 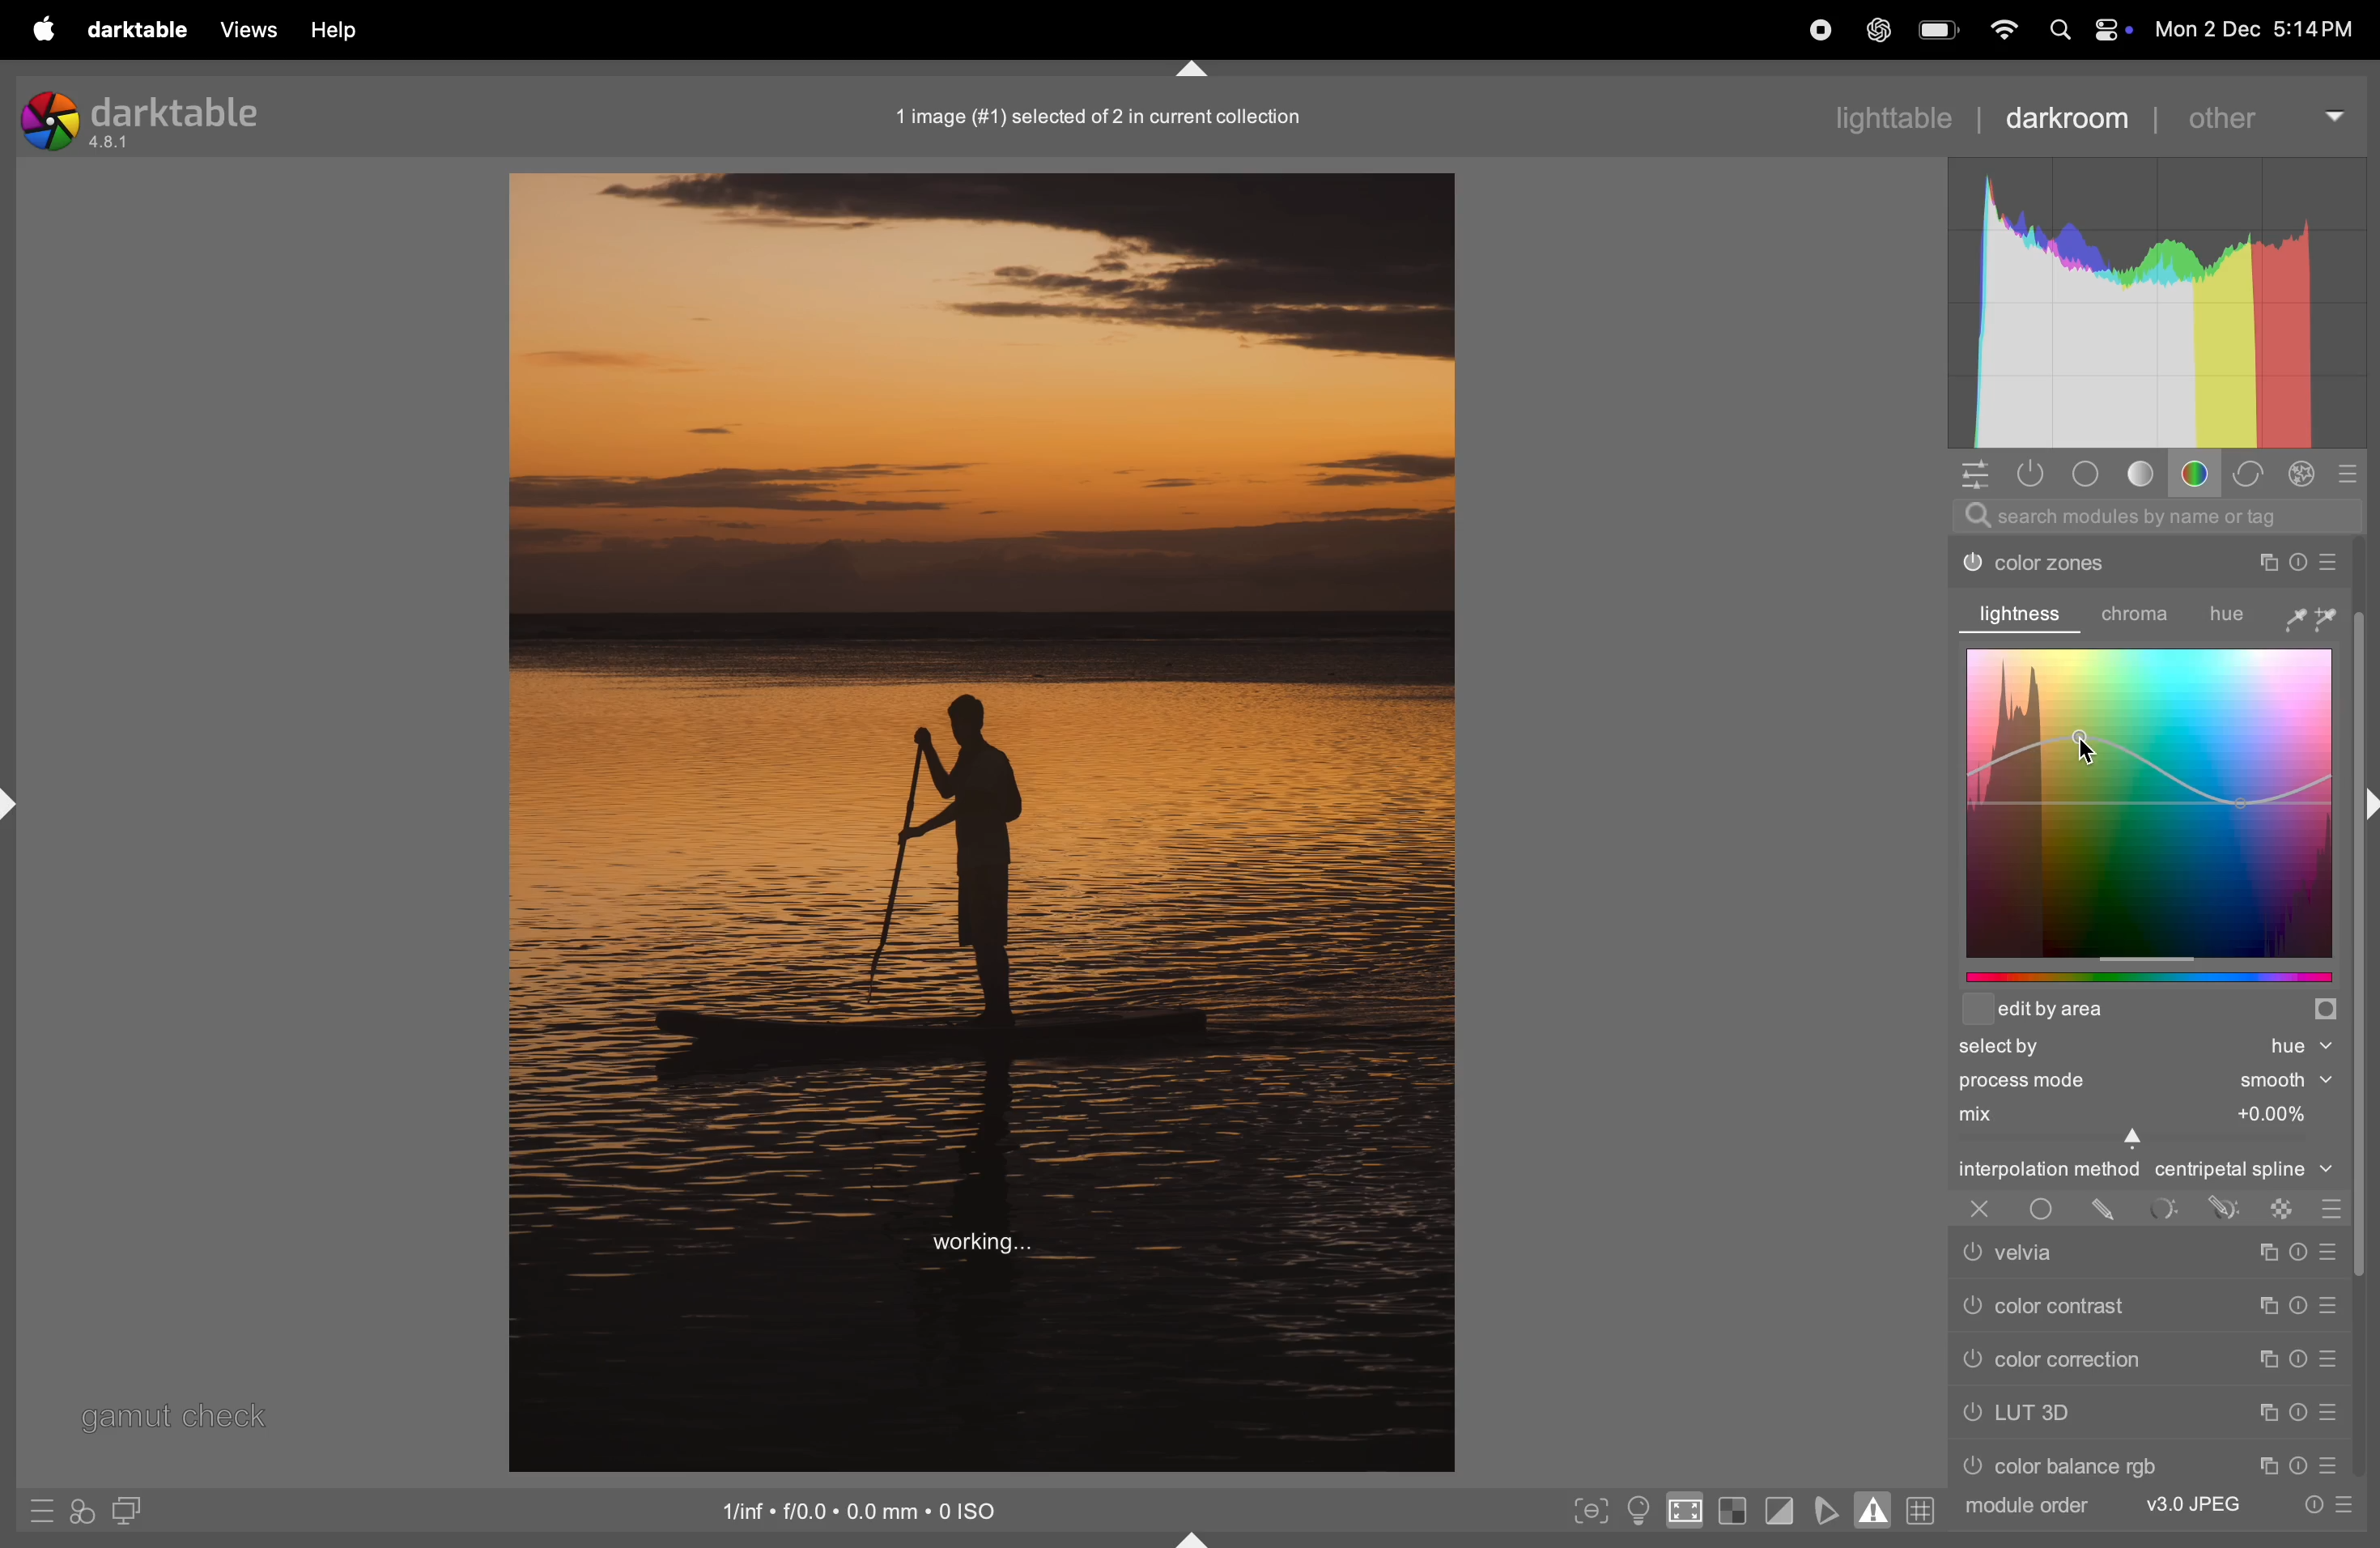 What do you see at coordinates (2321, 1506) in the screenshot?
I see `quick acess to preset` at bounding box center [2321, 1506].